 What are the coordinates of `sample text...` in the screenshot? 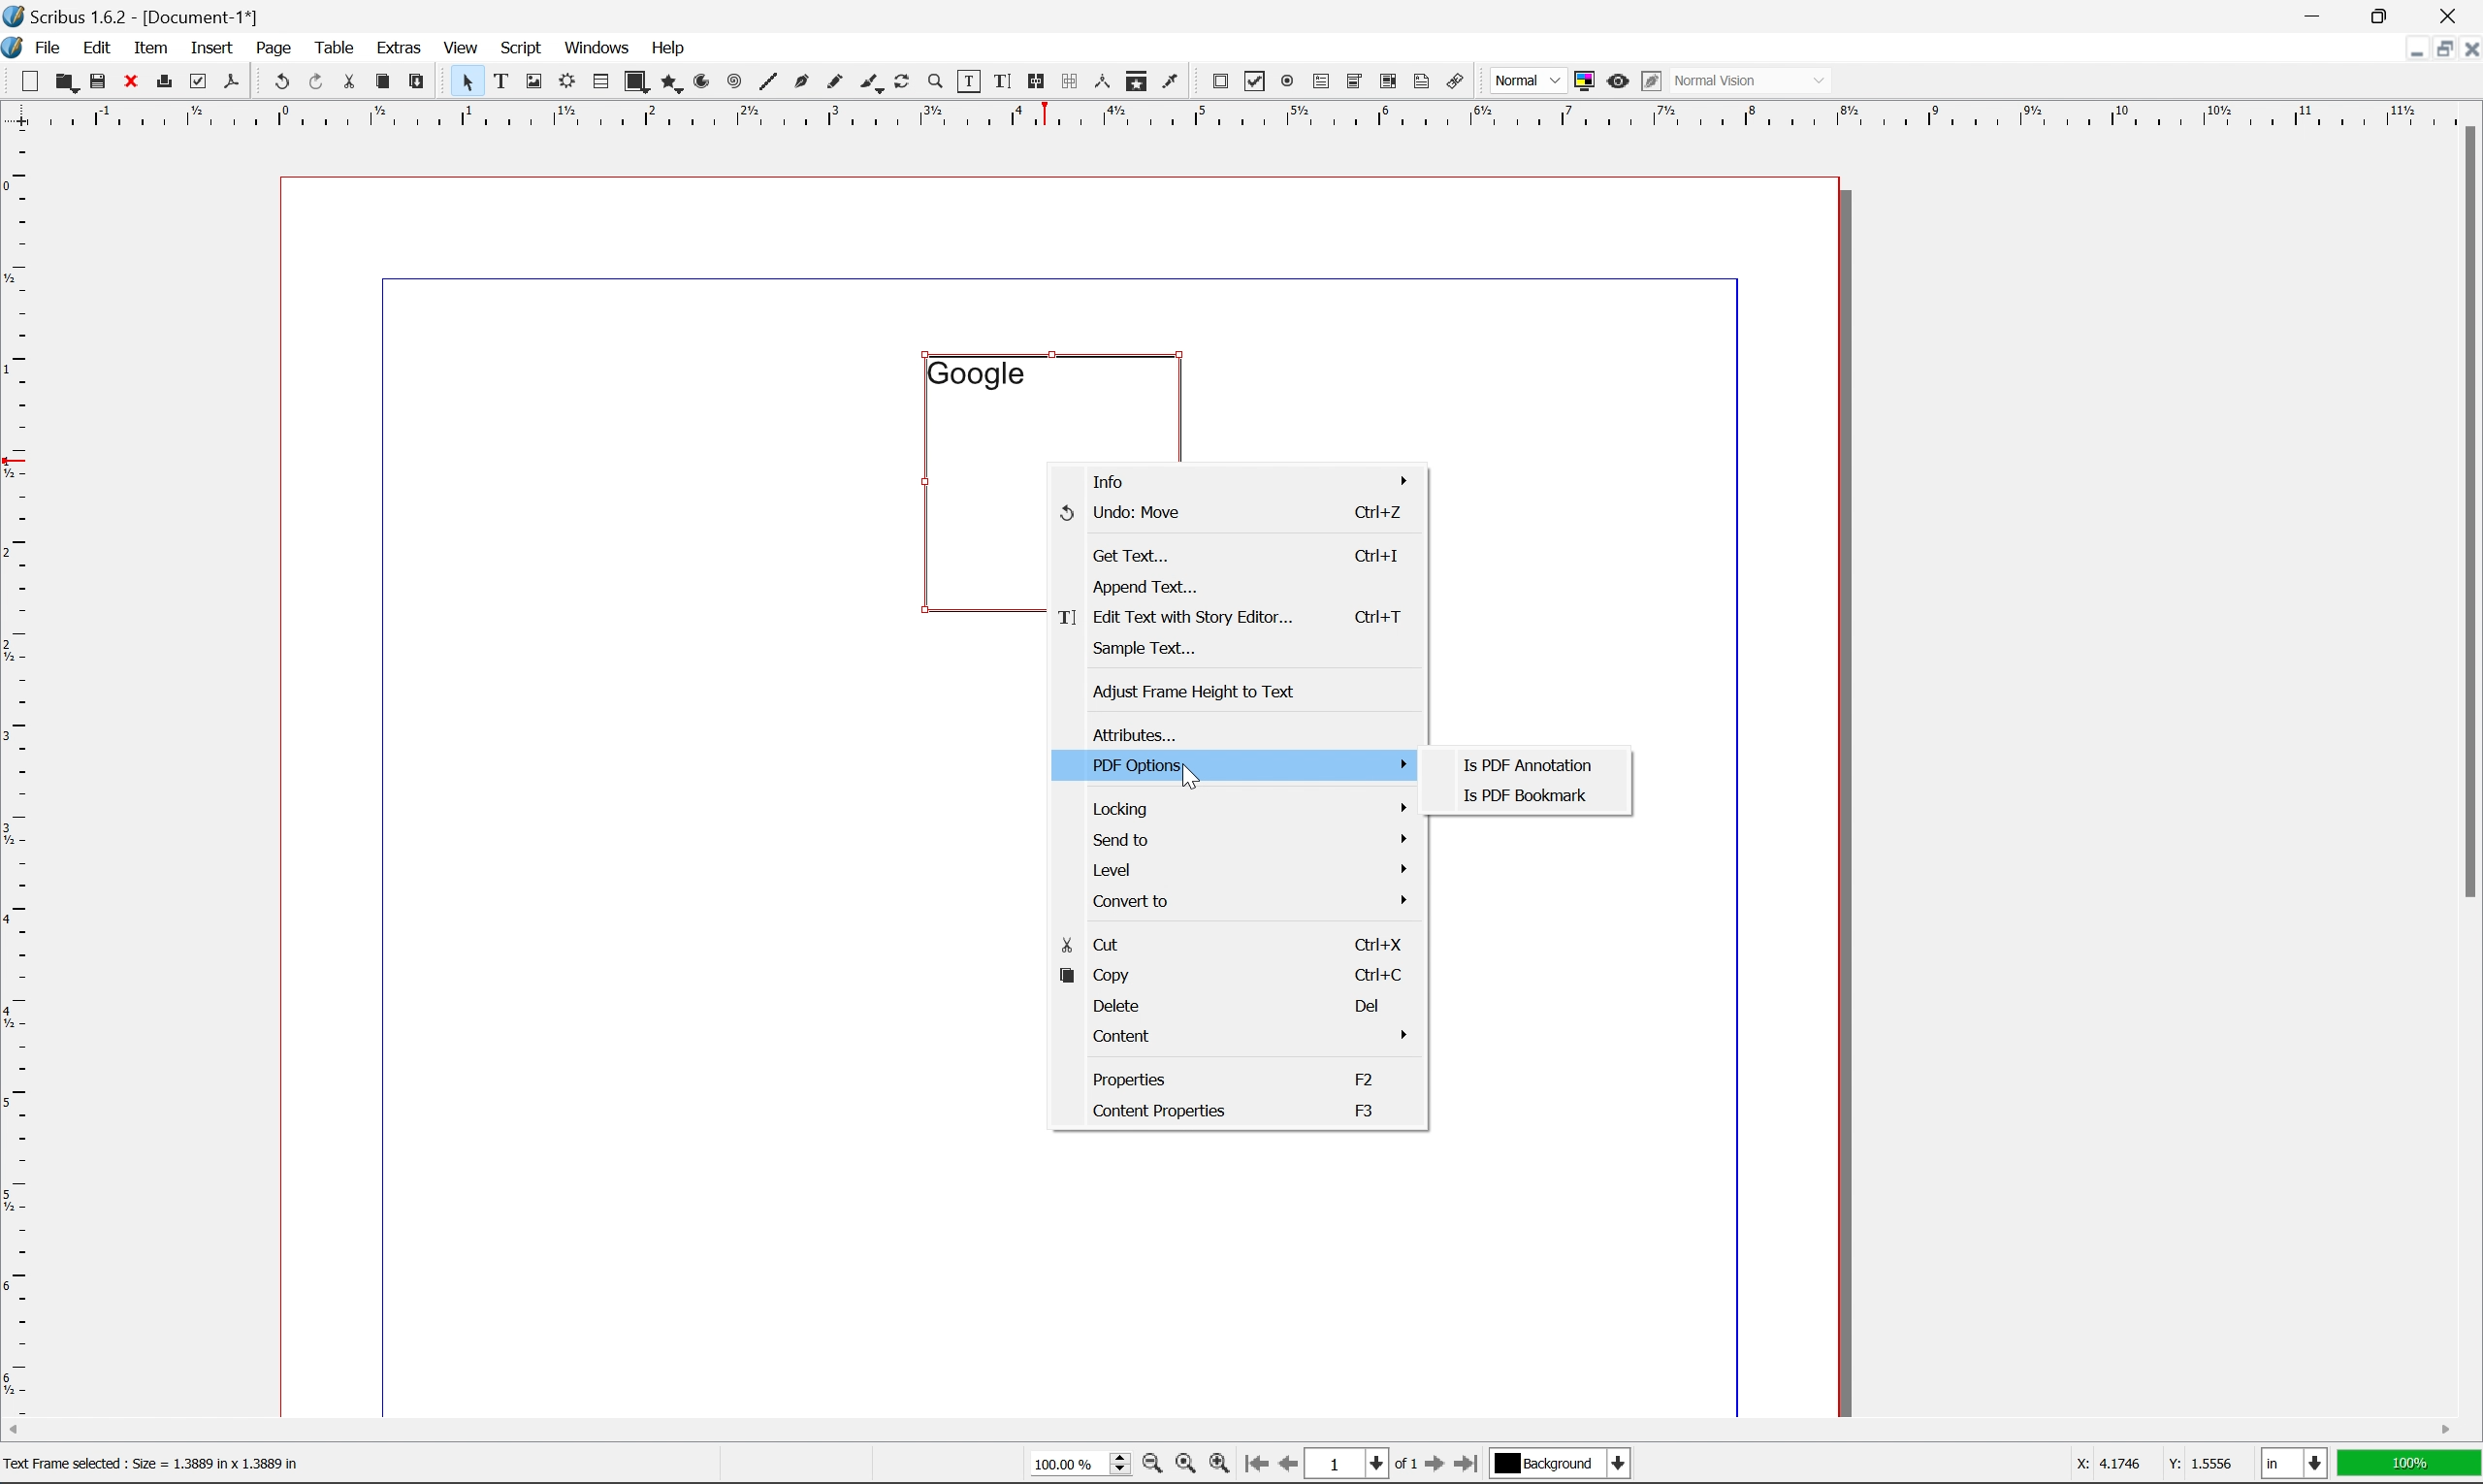 It's located at (1145, 648).